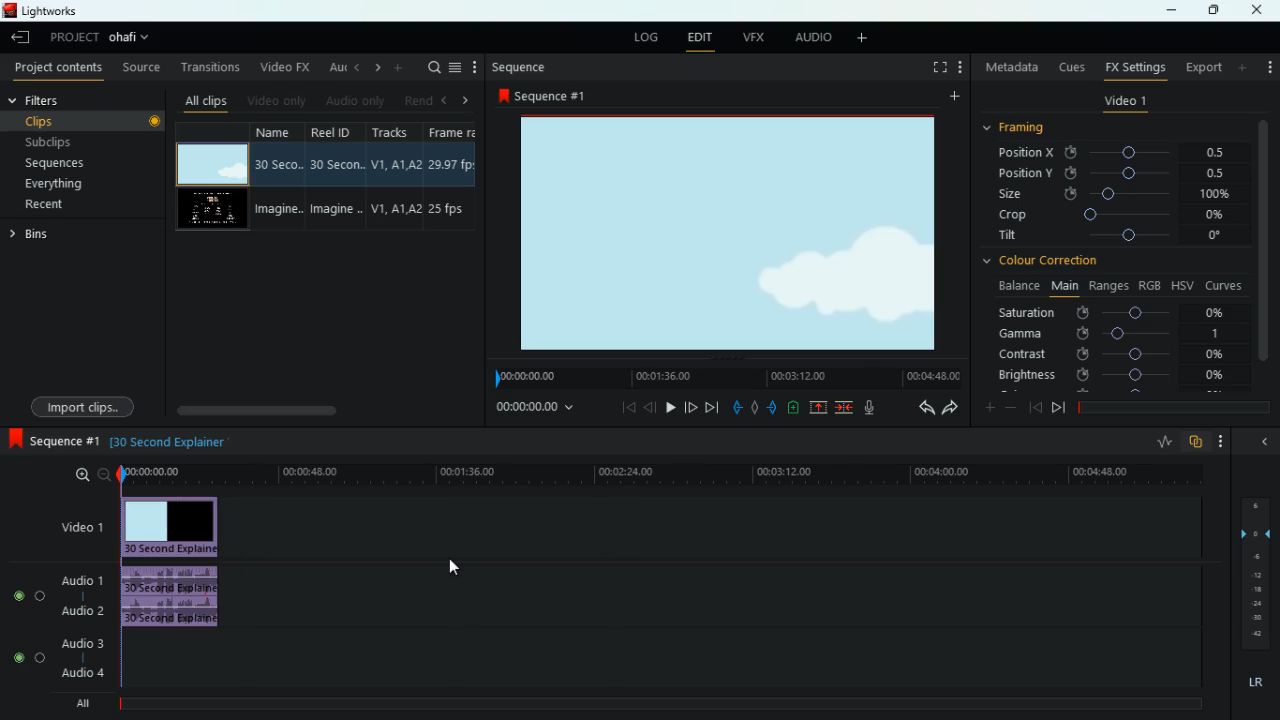  I want to click on pull, so click(736, 408).